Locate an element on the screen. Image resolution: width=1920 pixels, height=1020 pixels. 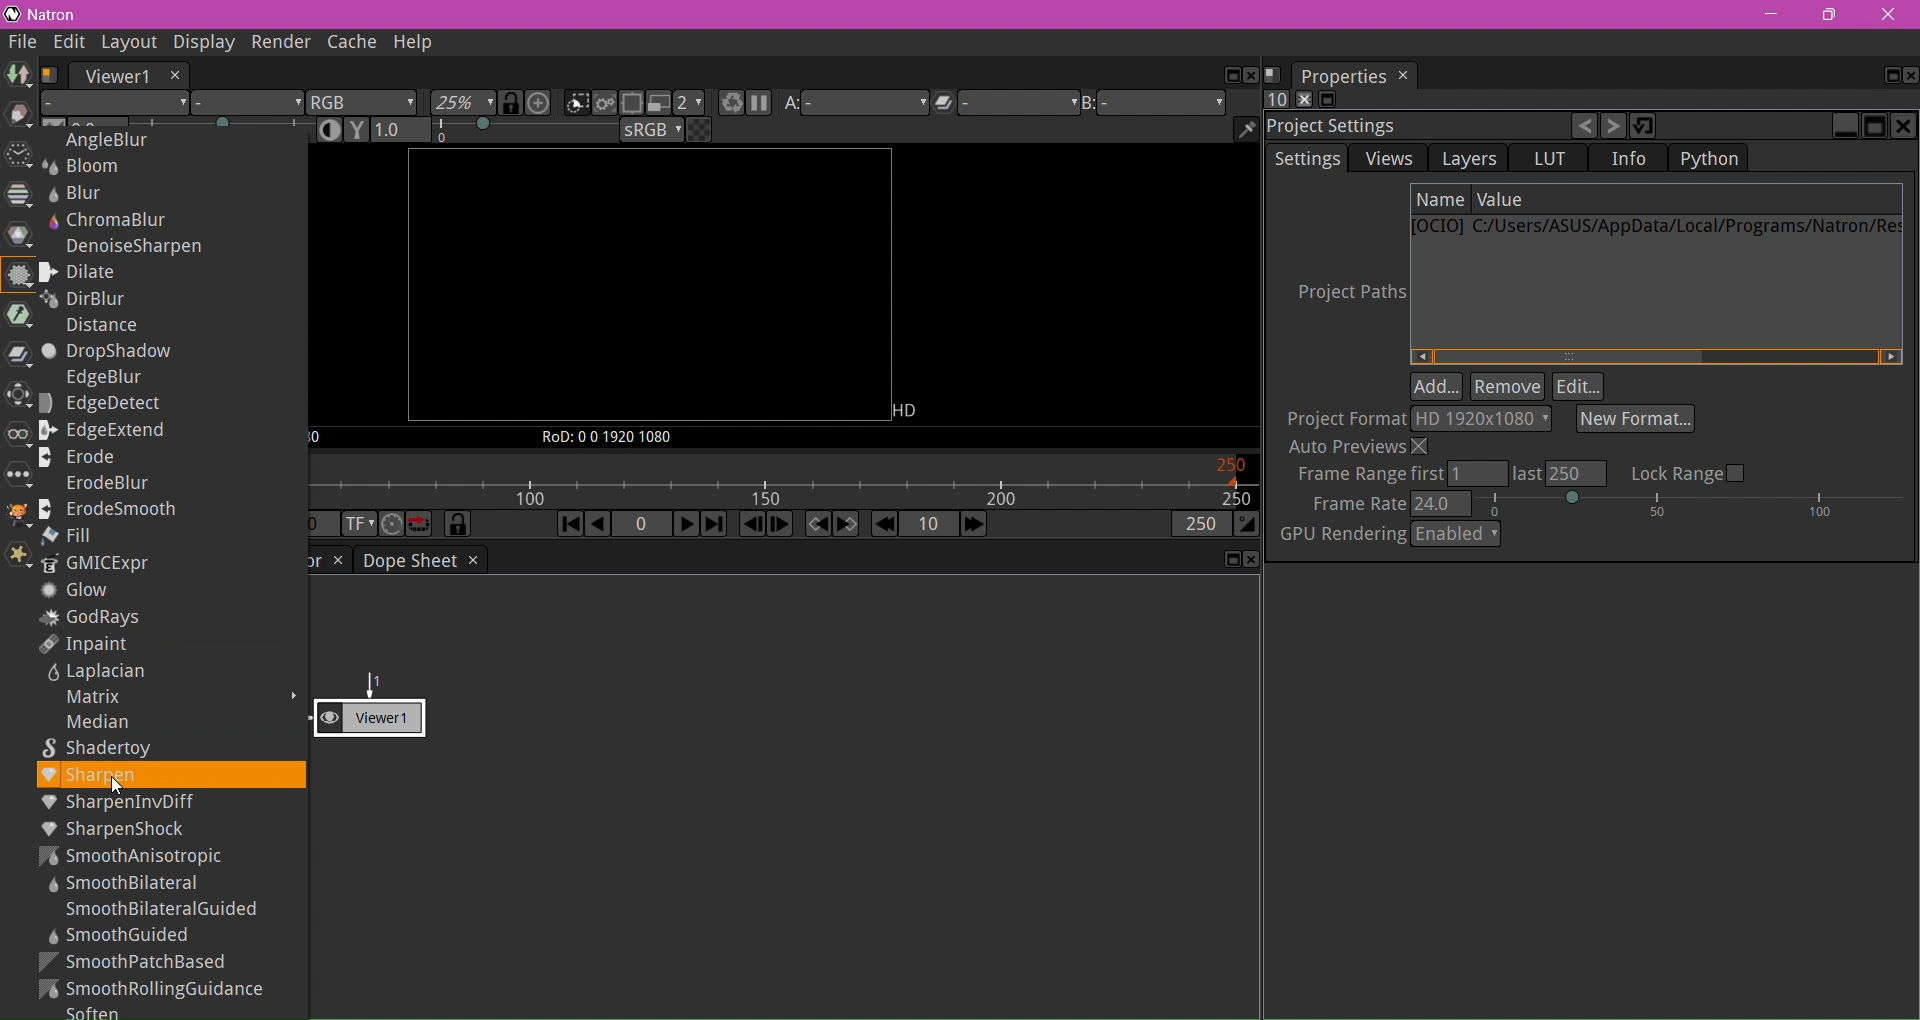
Layers is located at coordinates (1469, 160).